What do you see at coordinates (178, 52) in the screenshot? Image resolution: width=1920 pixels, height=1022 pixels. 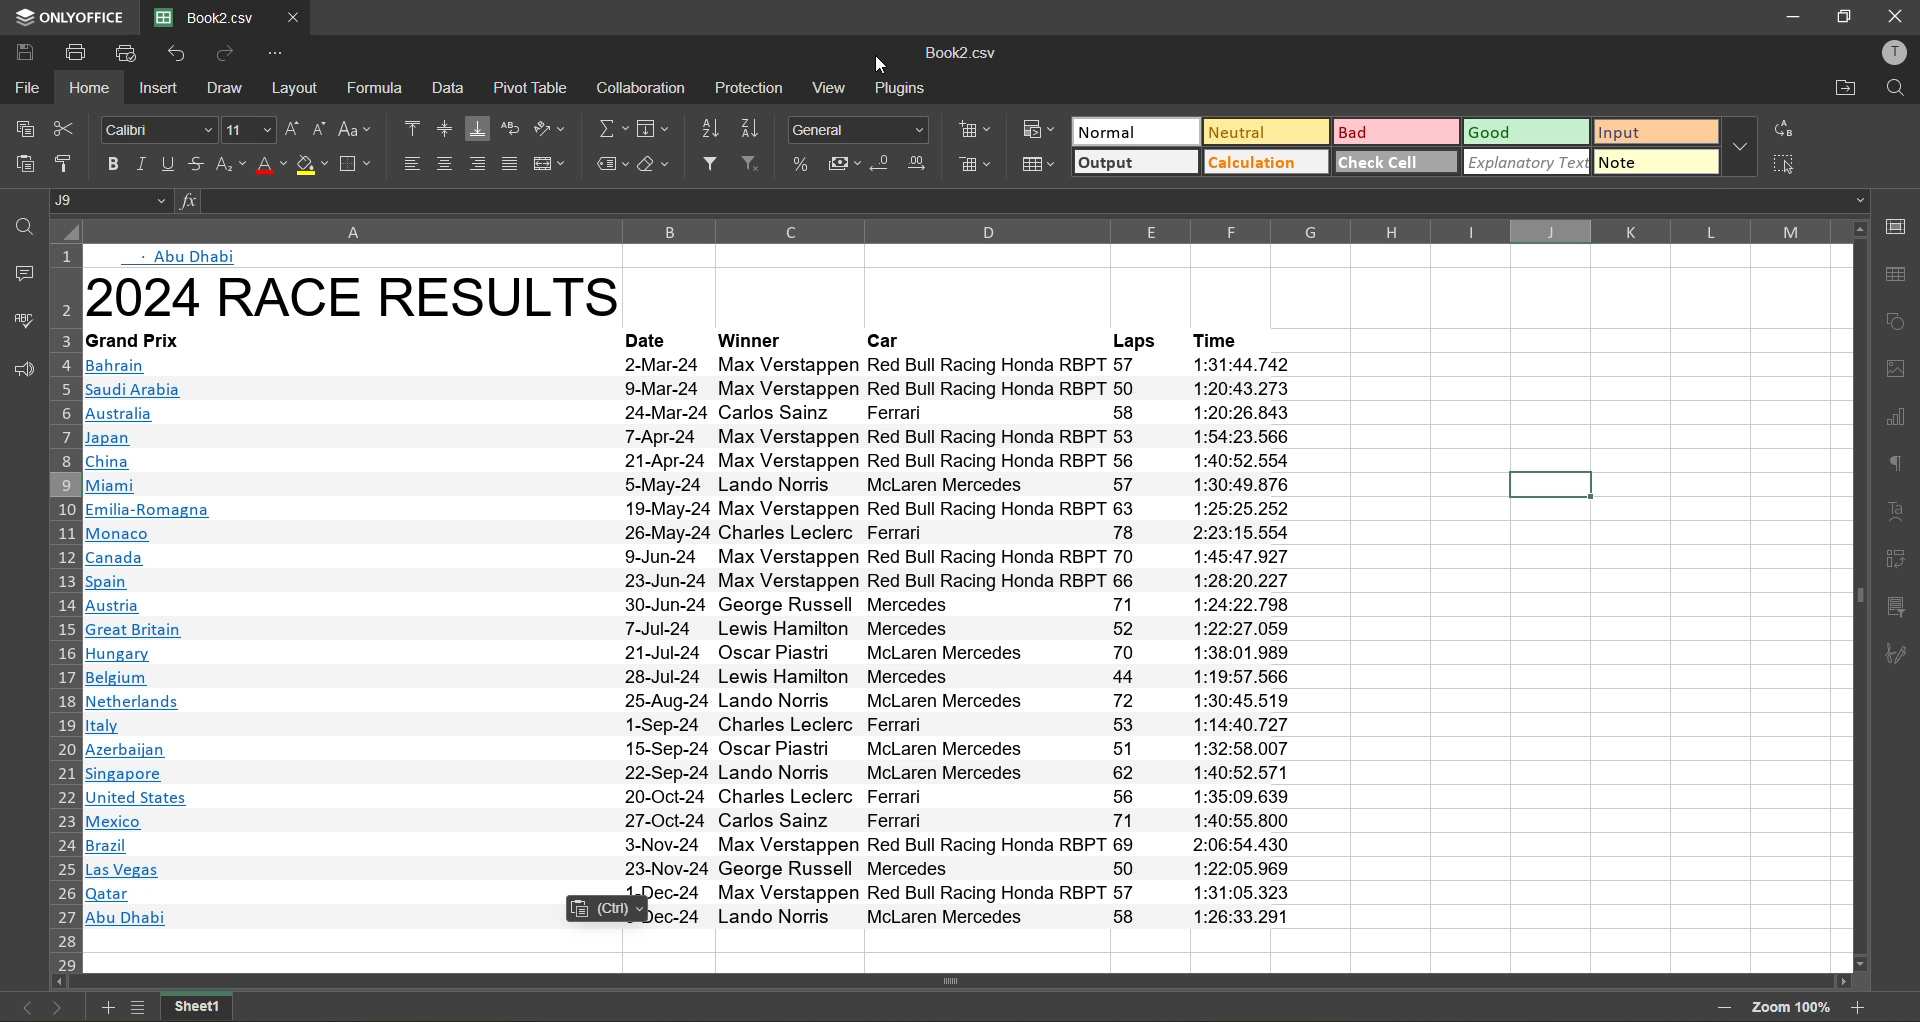 I see `undo` at bounding box center [178, 52].